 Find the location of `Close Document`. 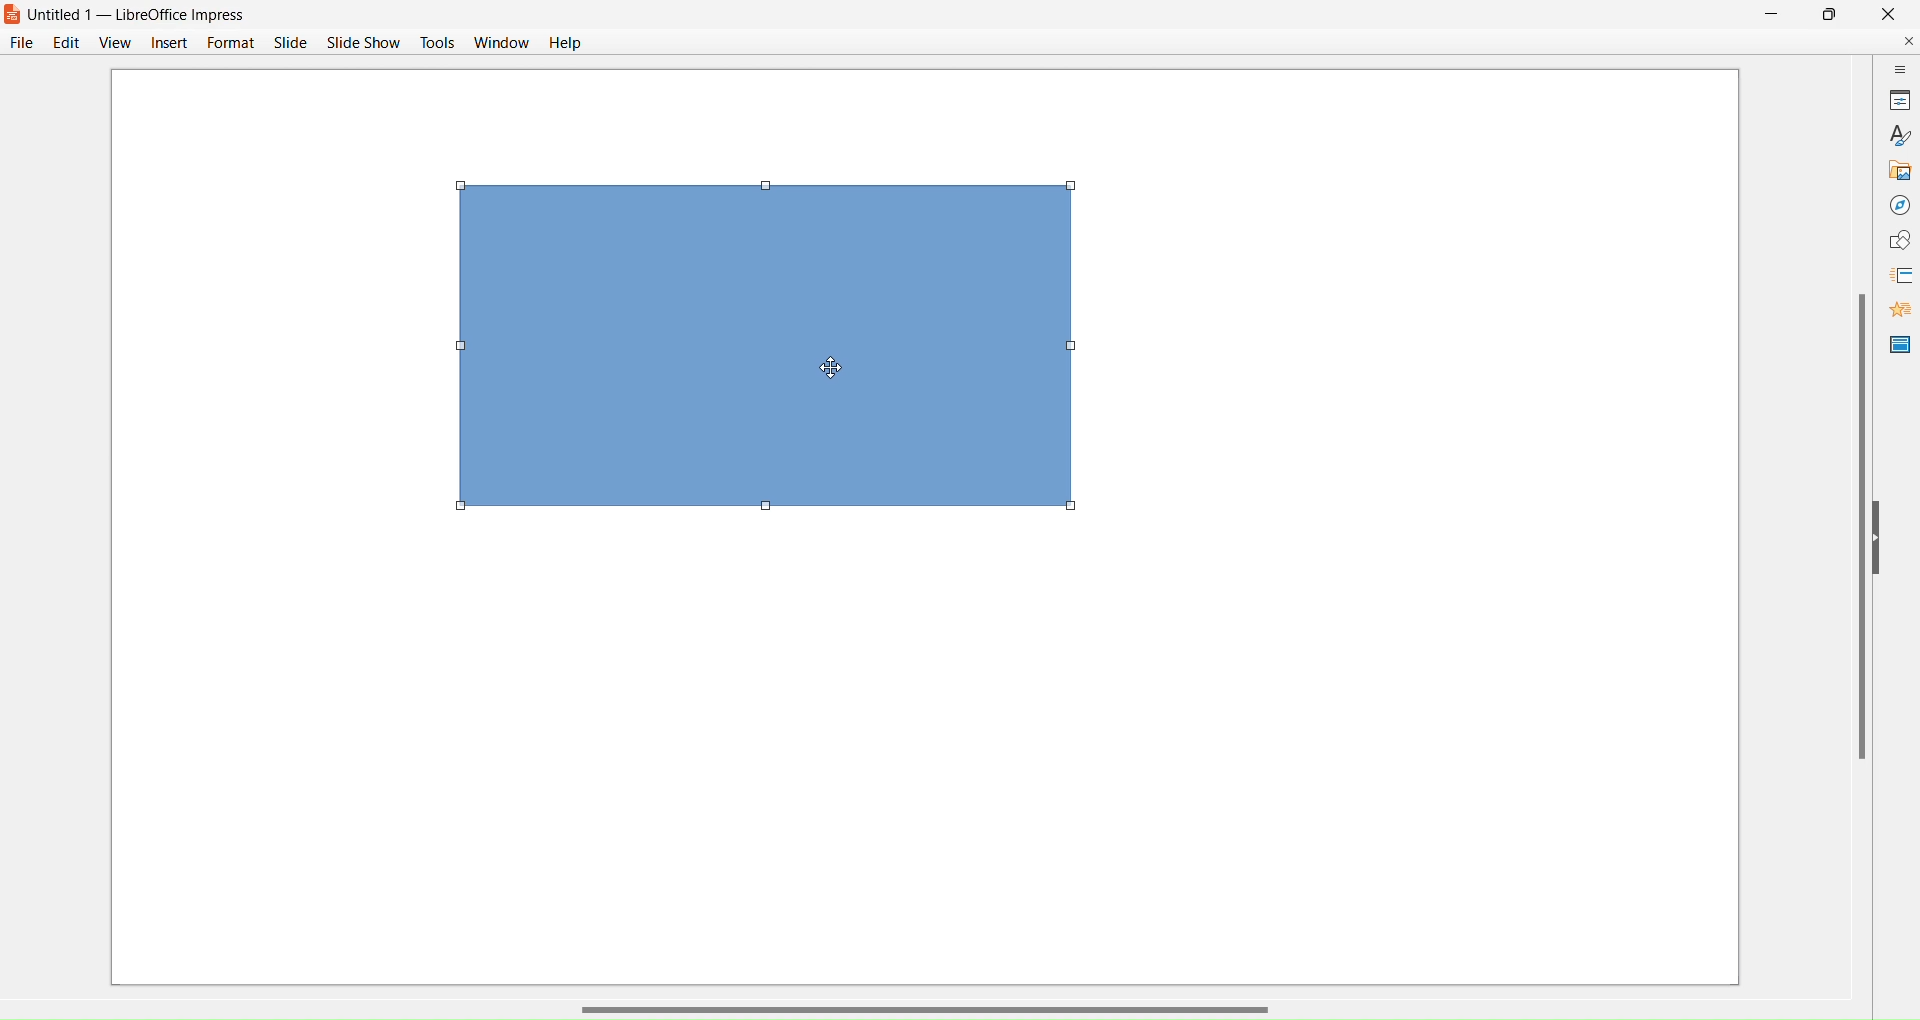

Close Document is located at coordinates (1907, 40).